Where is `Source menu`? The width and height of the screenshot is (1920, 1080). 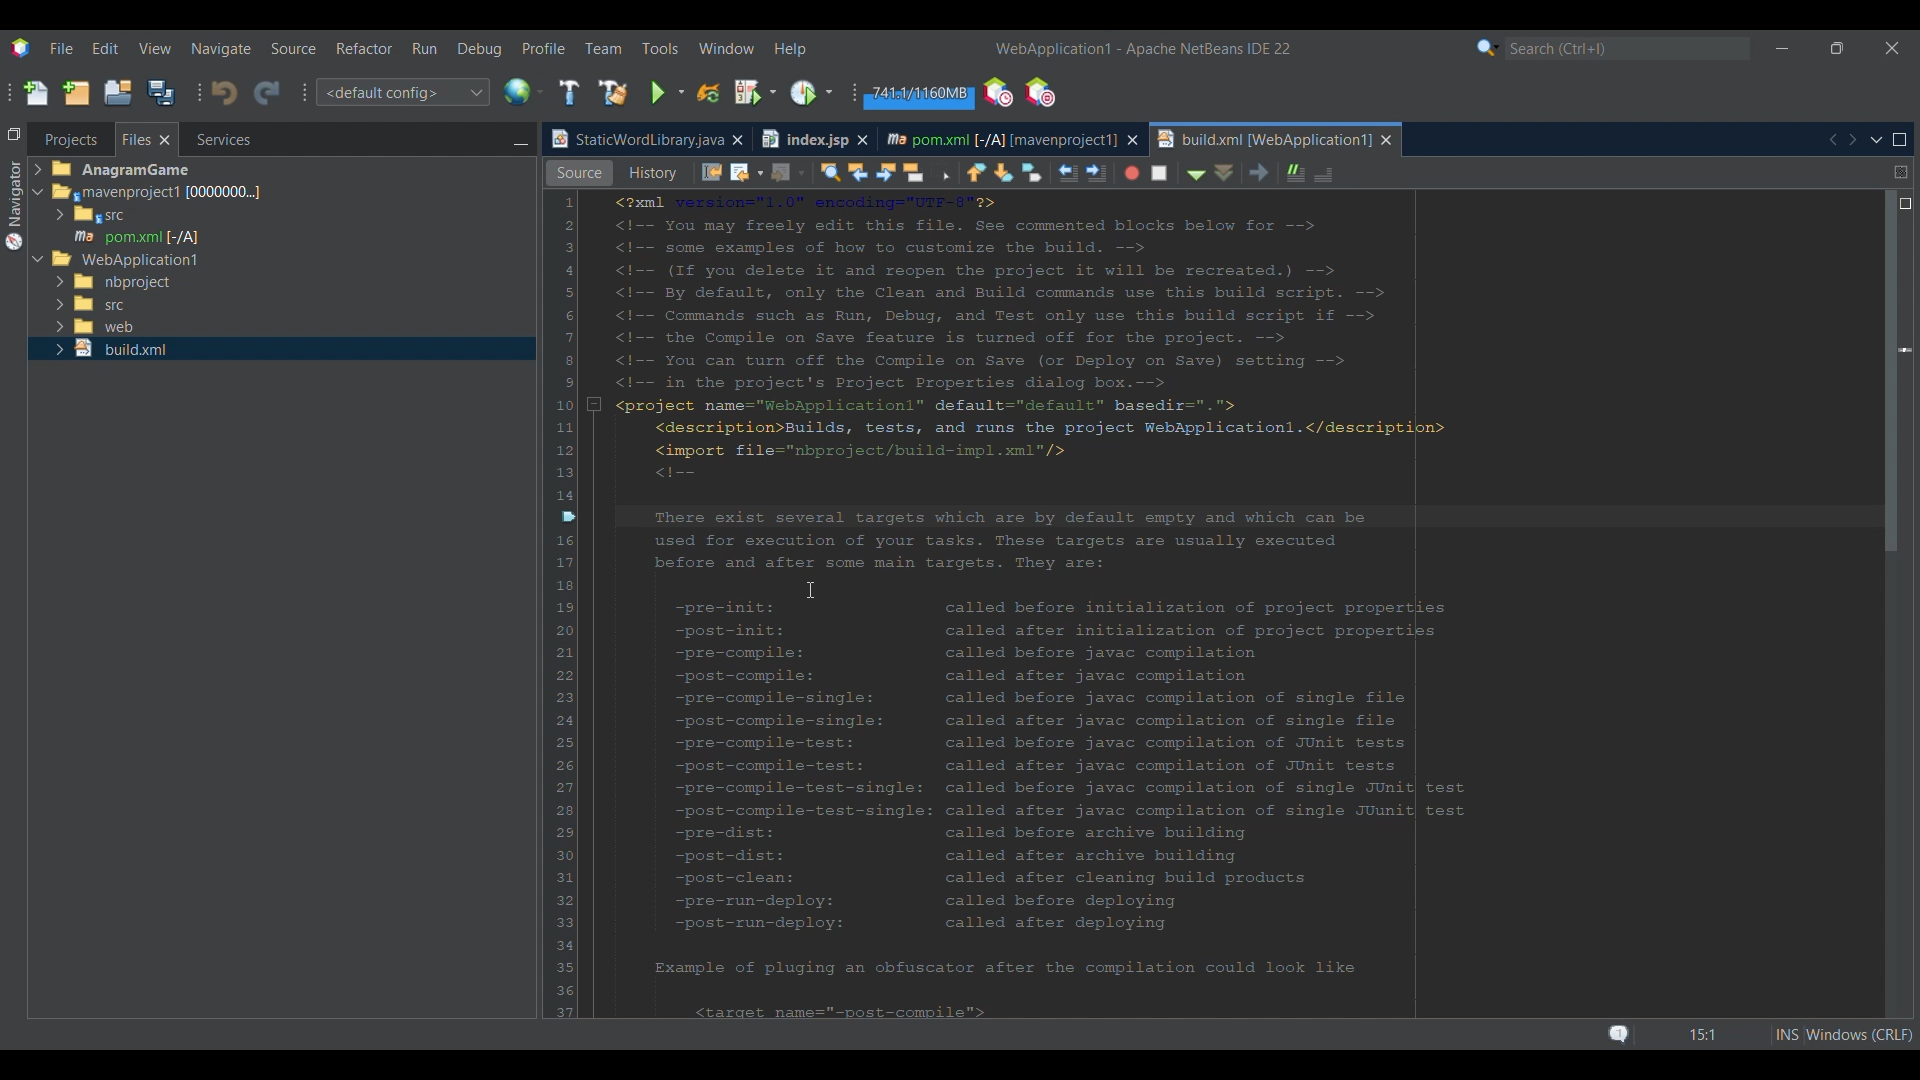
Source menu is located at coordinates (294, 49).